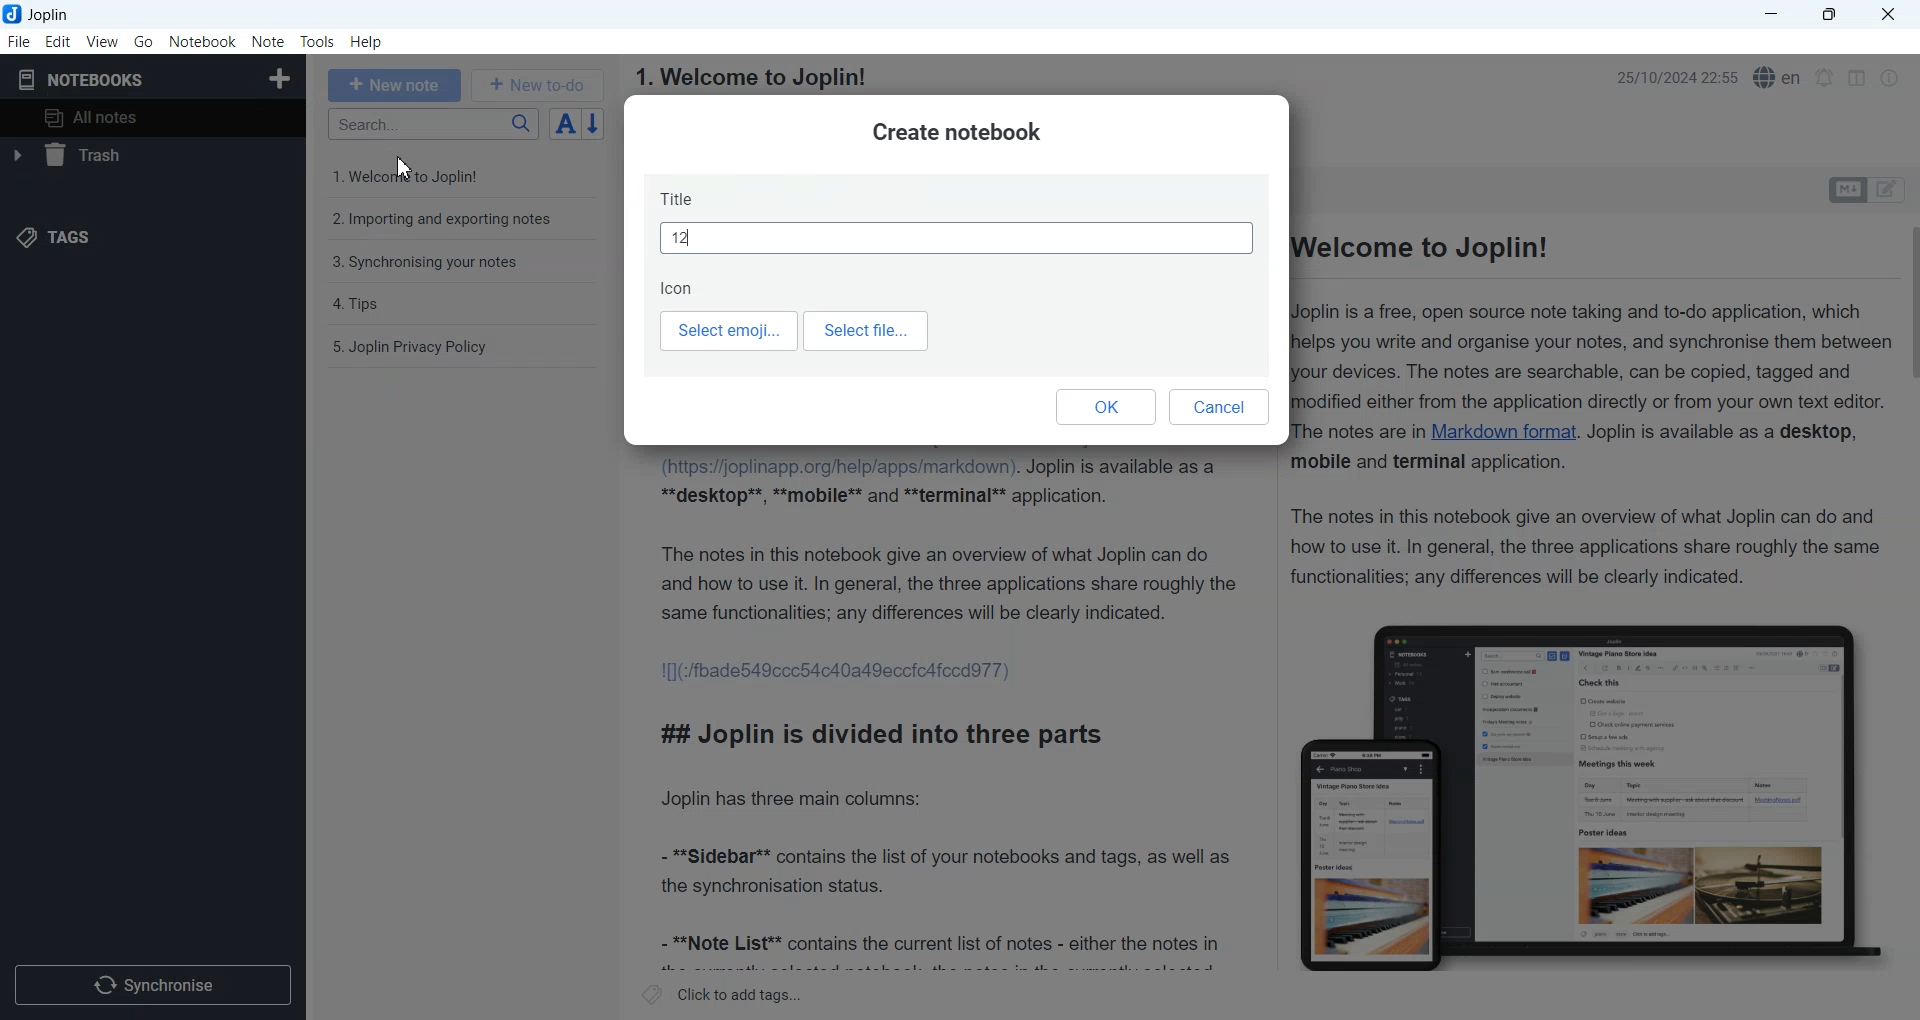 The image size is (1920, 1020). Describe the element at coordinates (1856, 78) in the screenshot. I see `Toggle editor layout` at that location.